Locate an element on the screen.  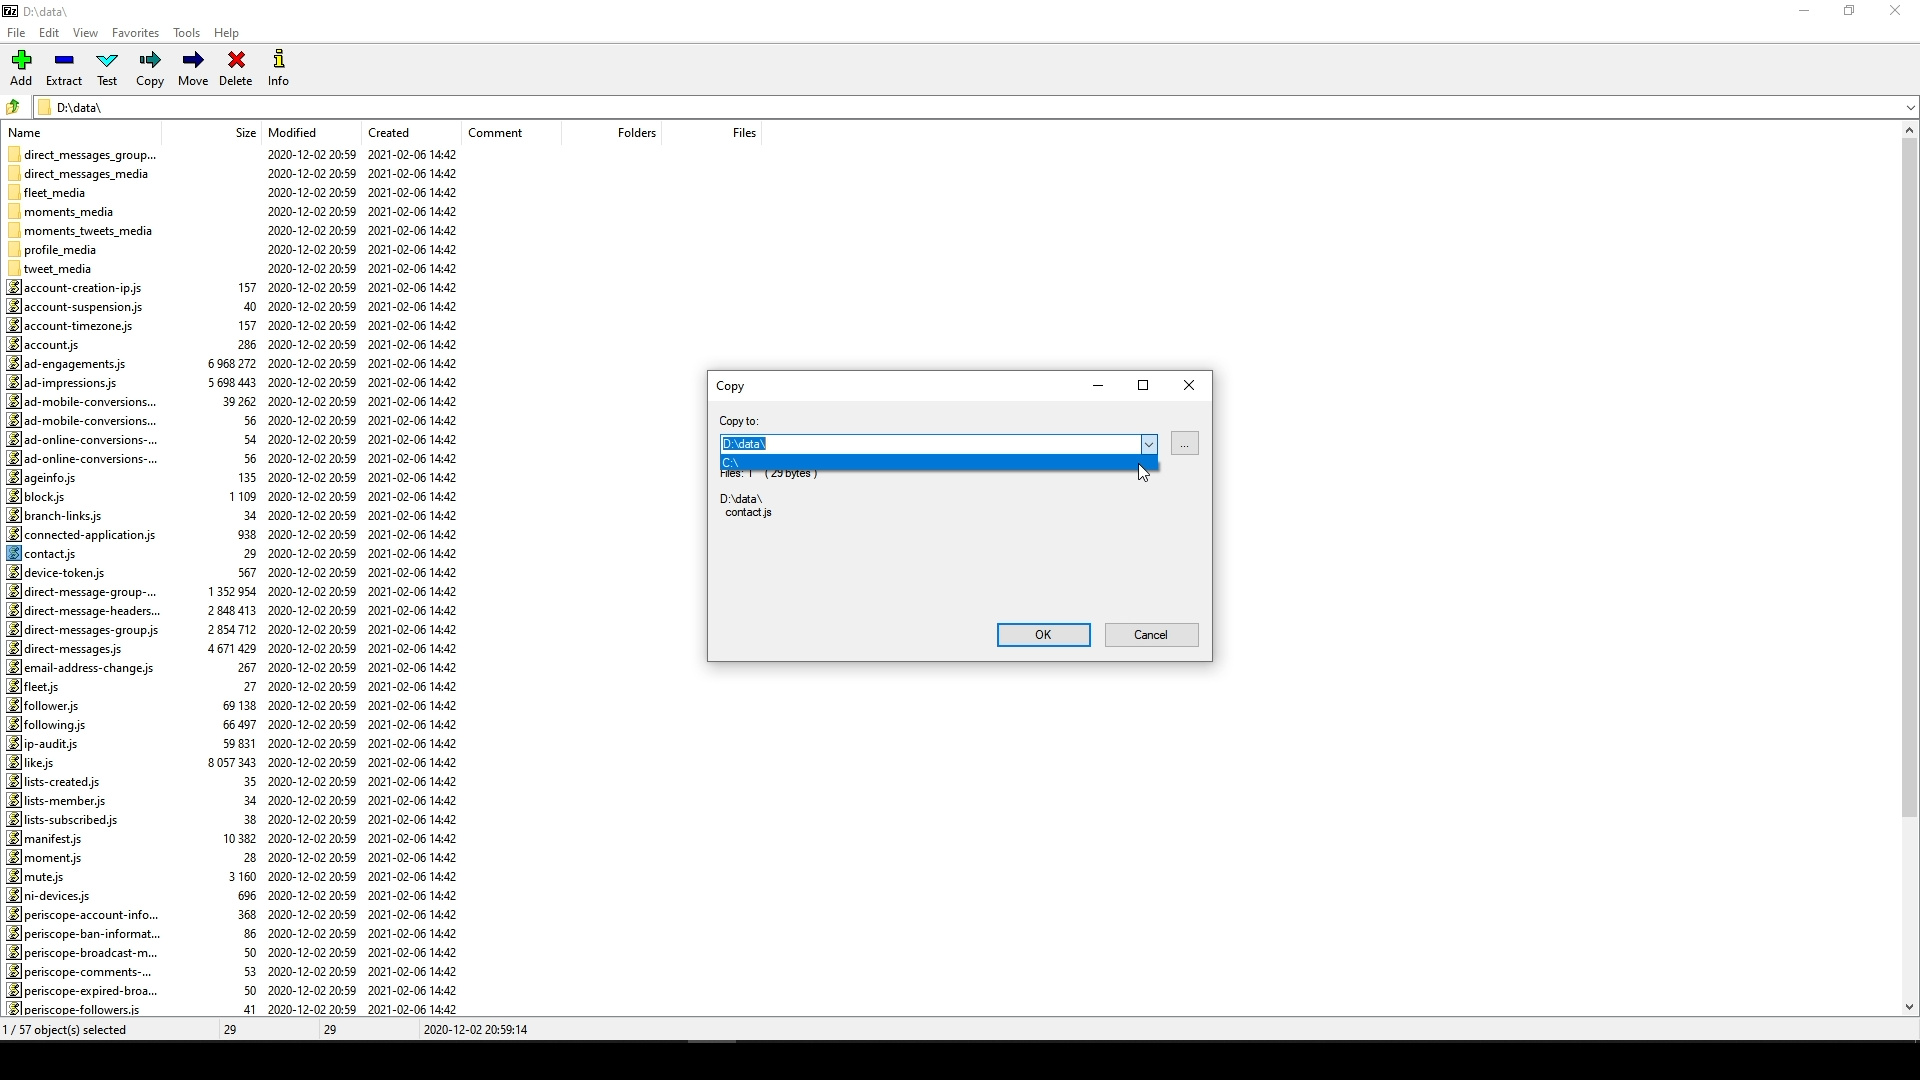
View is located at coordinates (89, 34).